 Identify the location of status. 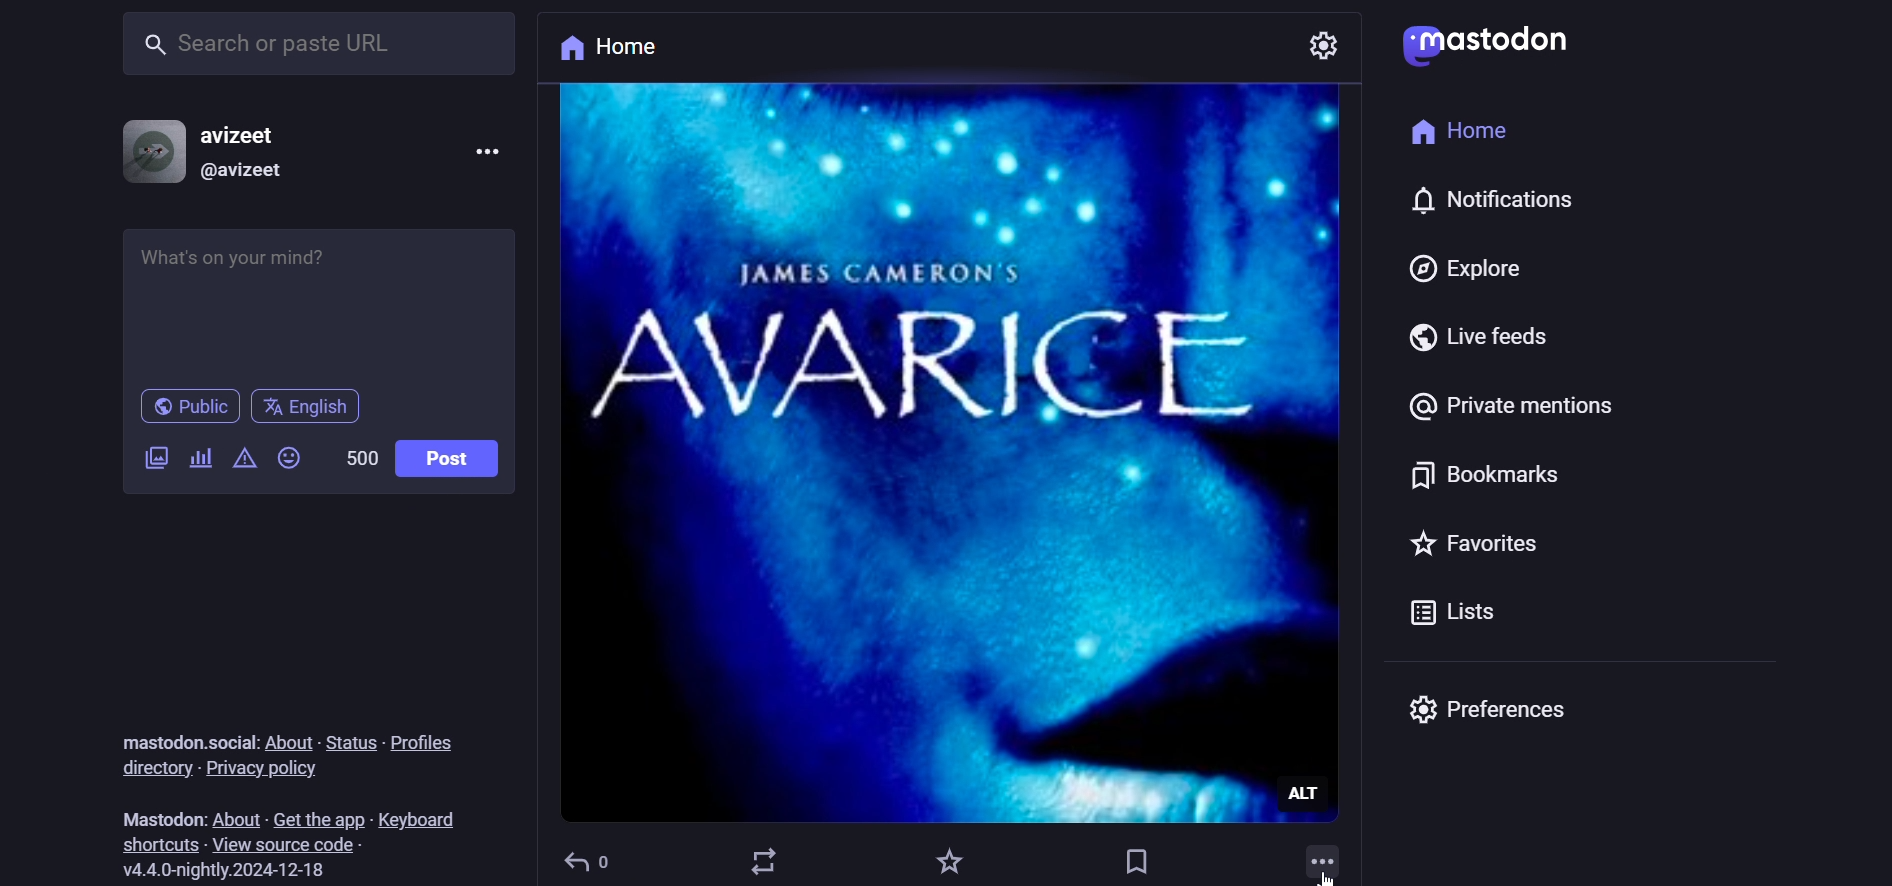
(349, 744).